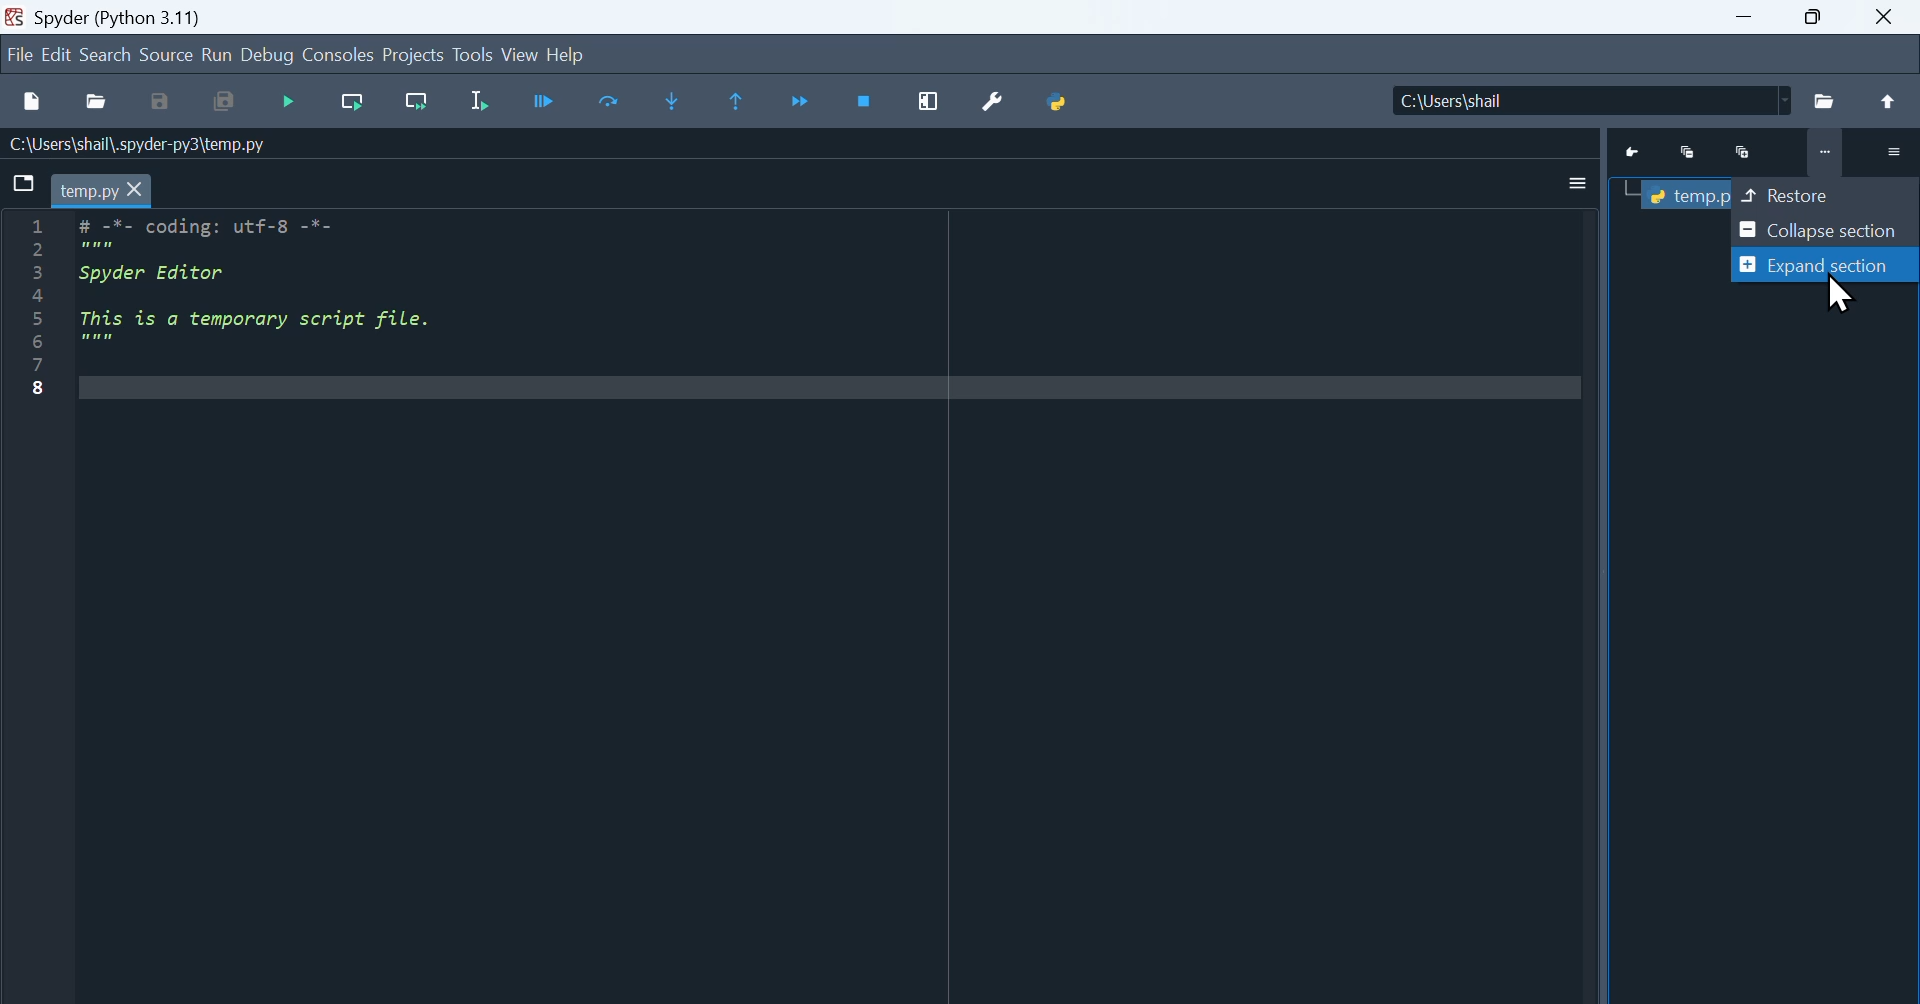 The height and width of the screenshot is (1004, 1920). What do you see at coordinates (337, 56) in the screenshot?
I see `Consoles` at bounding box center [337, 56].